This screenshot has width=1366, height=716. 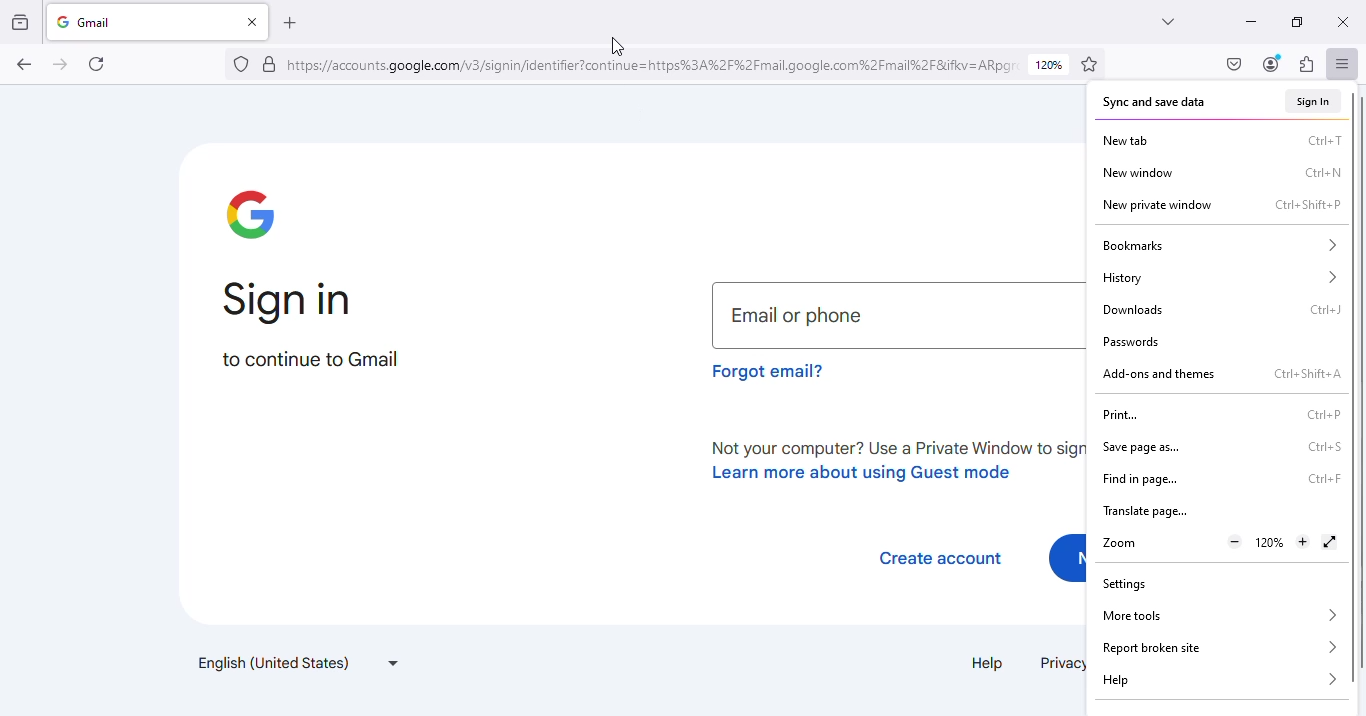 What do you see at coordinates (1141, 448) in the screenshot?
I see `save page as...` at bounding box center [1141, 448].